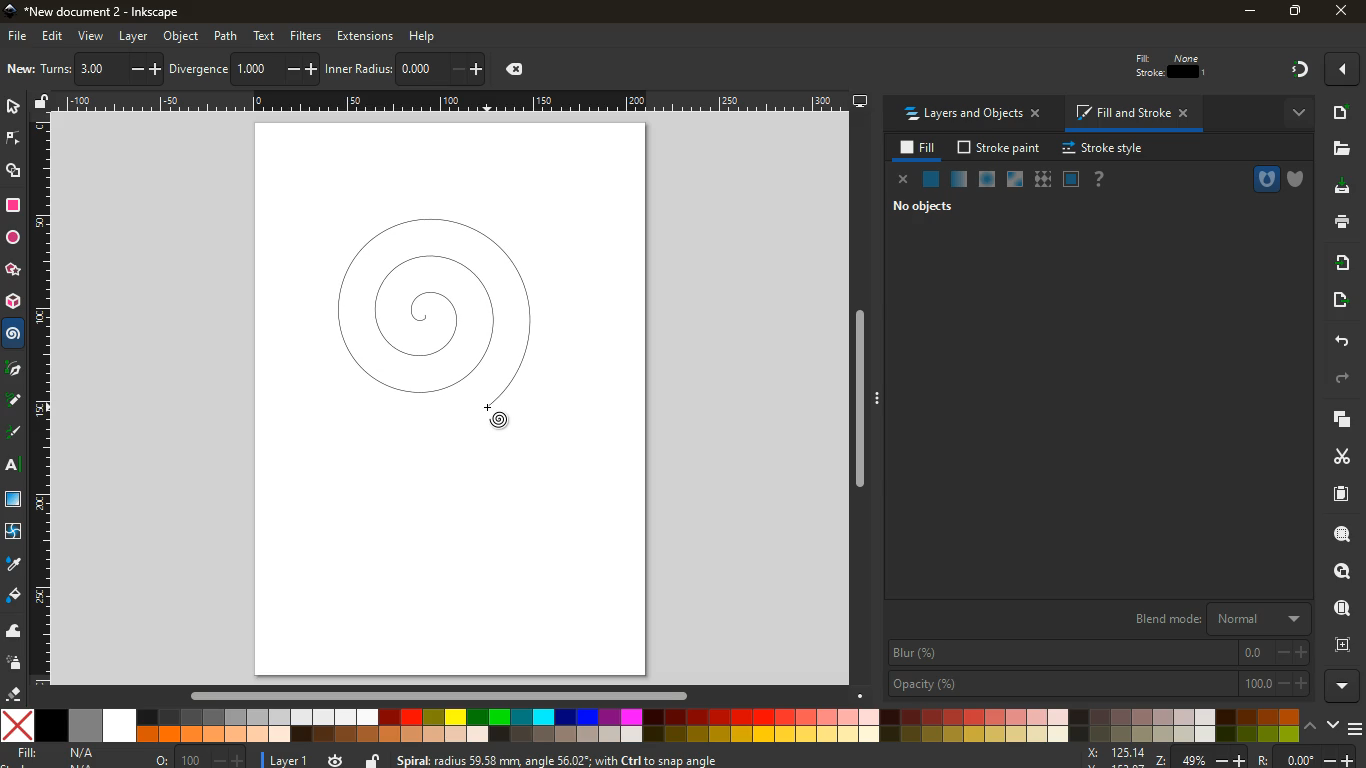 The width and height of the screenshot is (1366, 768). What do you see at coordinates (438, 698) in the screenshot?
I see `` at bounding box center [438, 698].